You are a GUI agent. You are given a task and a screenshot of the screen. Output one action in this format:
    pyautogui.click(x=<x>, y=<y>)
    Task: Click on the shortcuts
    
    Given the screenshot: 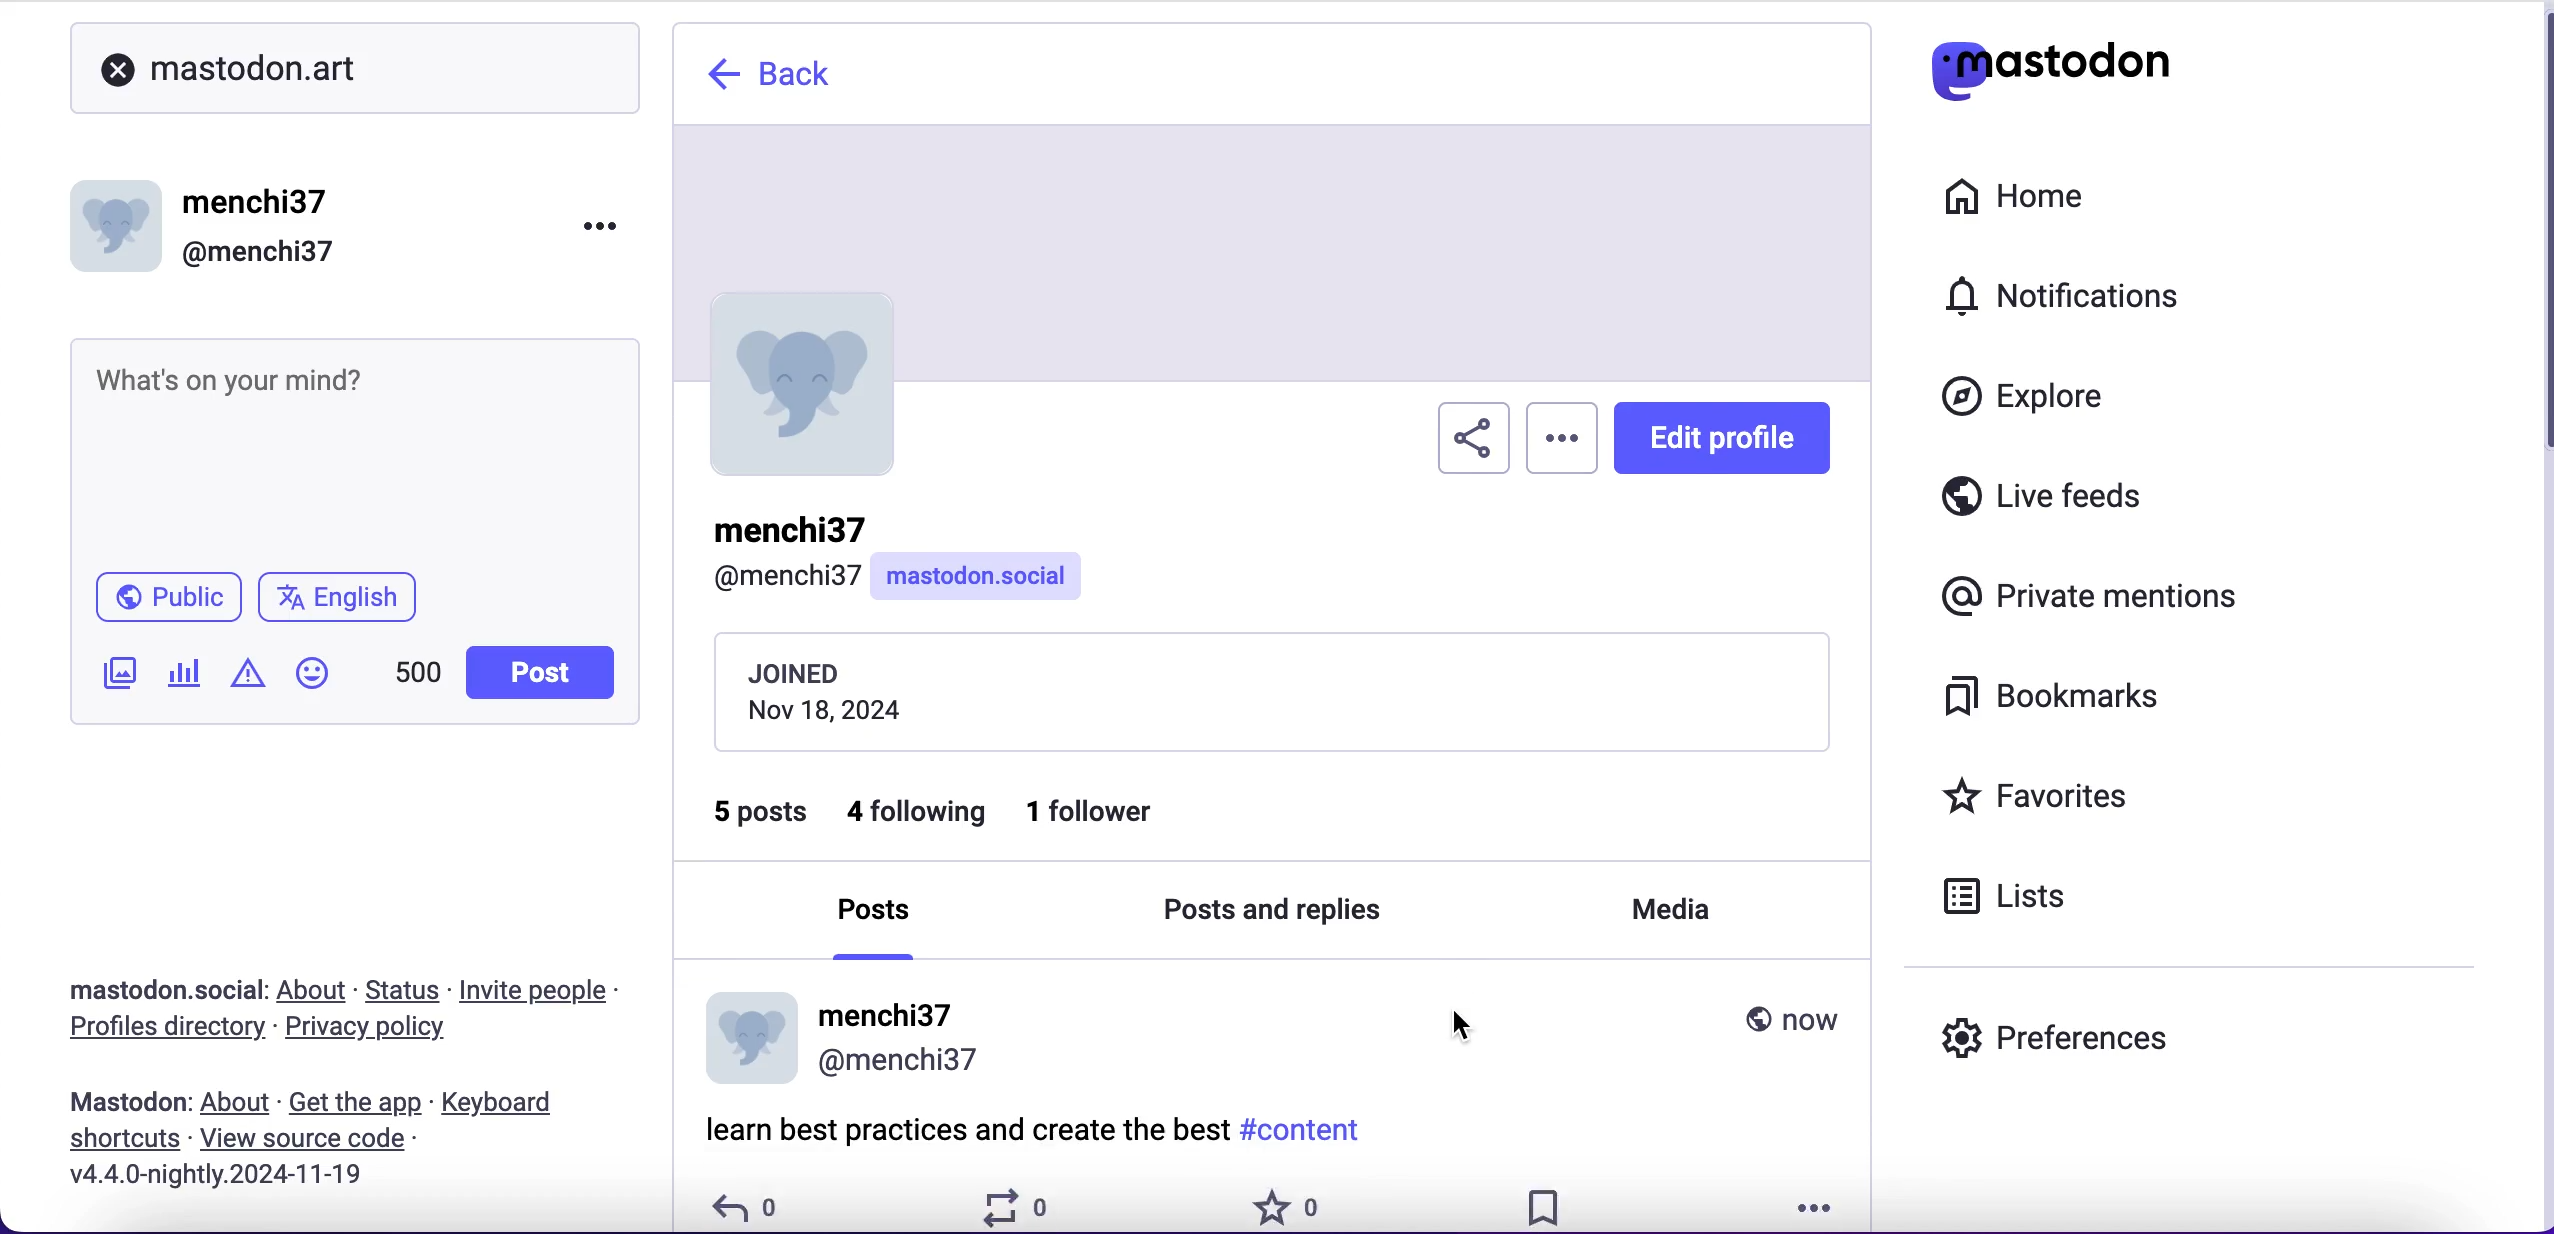 What is the action you would take?
    pyautogui.click(x=120, y=1137)
    